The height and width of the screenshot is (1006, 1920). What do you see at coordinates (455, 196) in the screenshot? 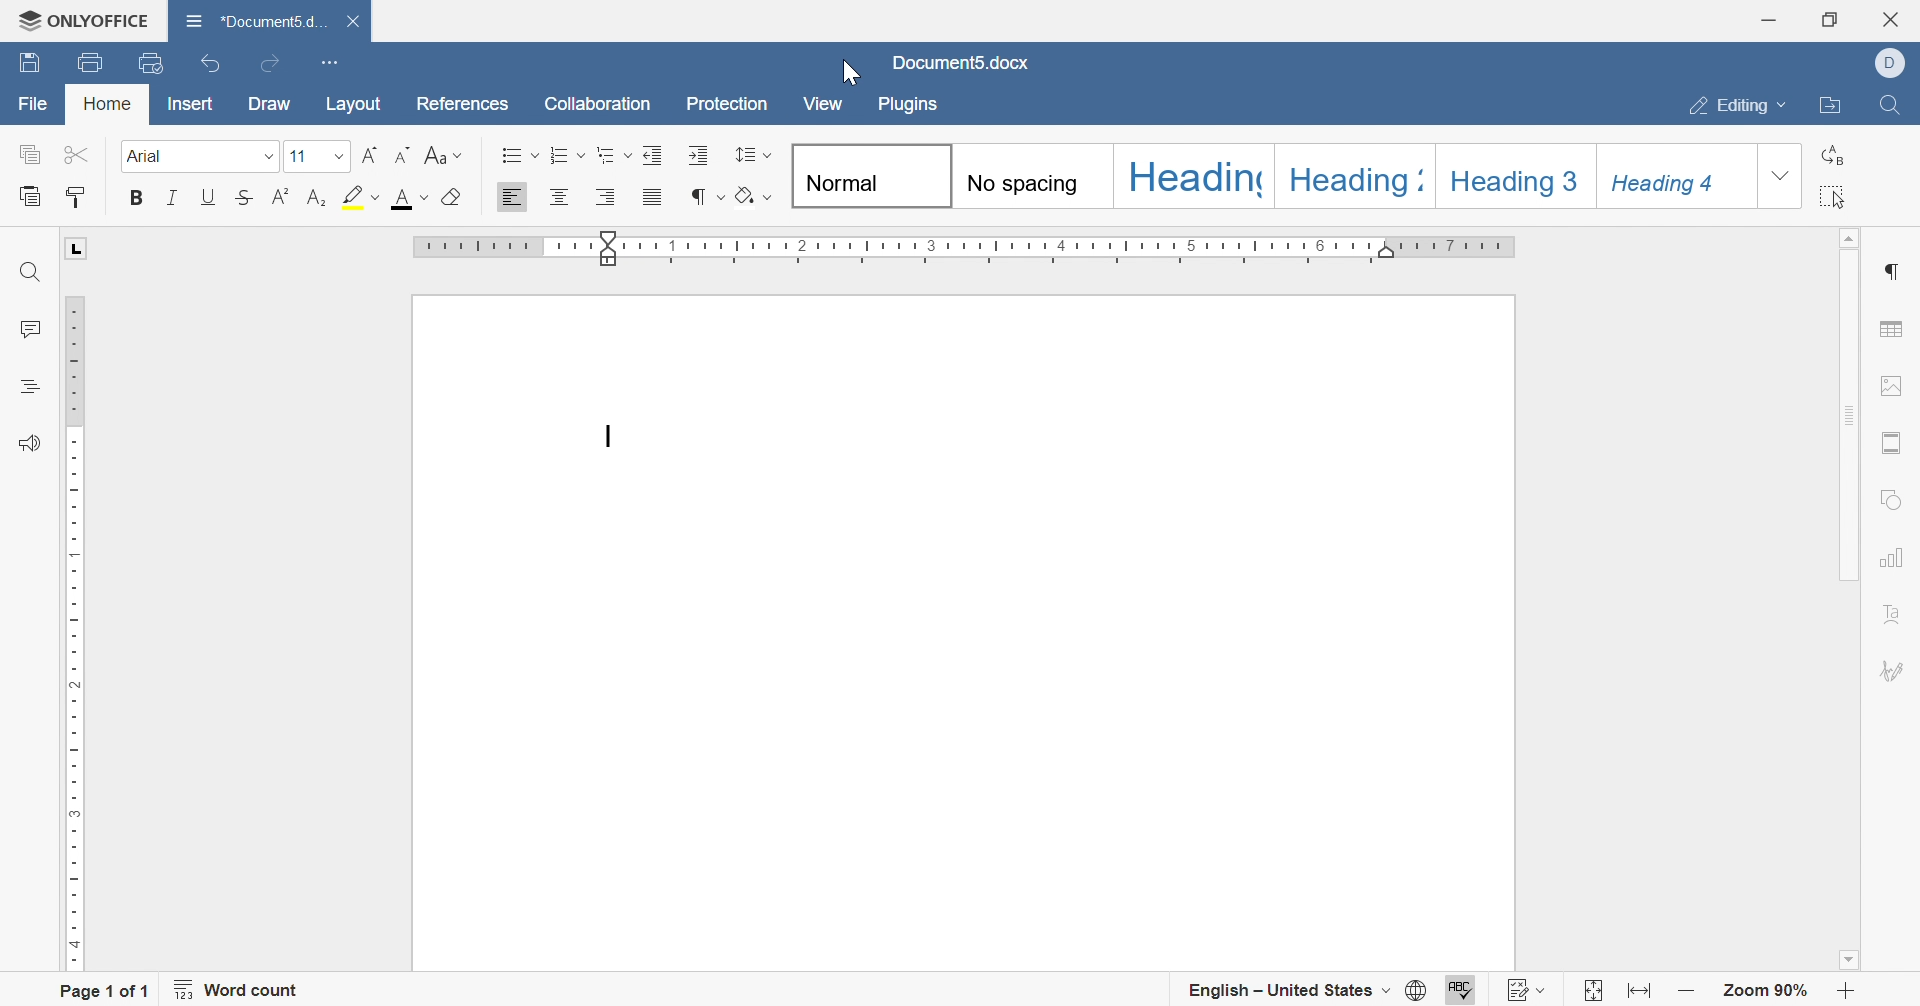
I see `clear style` at bounding box center [455, 196].